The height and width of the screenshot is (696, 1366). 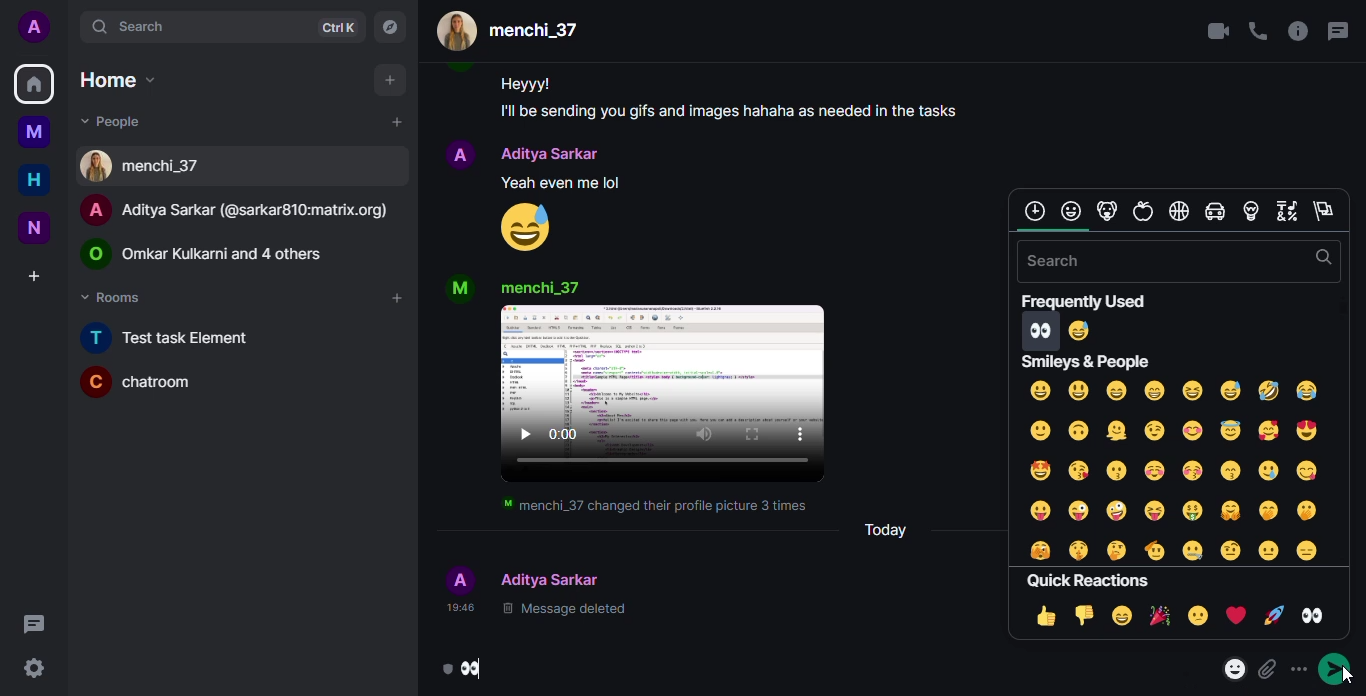 What do you see at coordinates (147, 166) in the screenshot?
I see `contact` at bounding box center [147, 166].